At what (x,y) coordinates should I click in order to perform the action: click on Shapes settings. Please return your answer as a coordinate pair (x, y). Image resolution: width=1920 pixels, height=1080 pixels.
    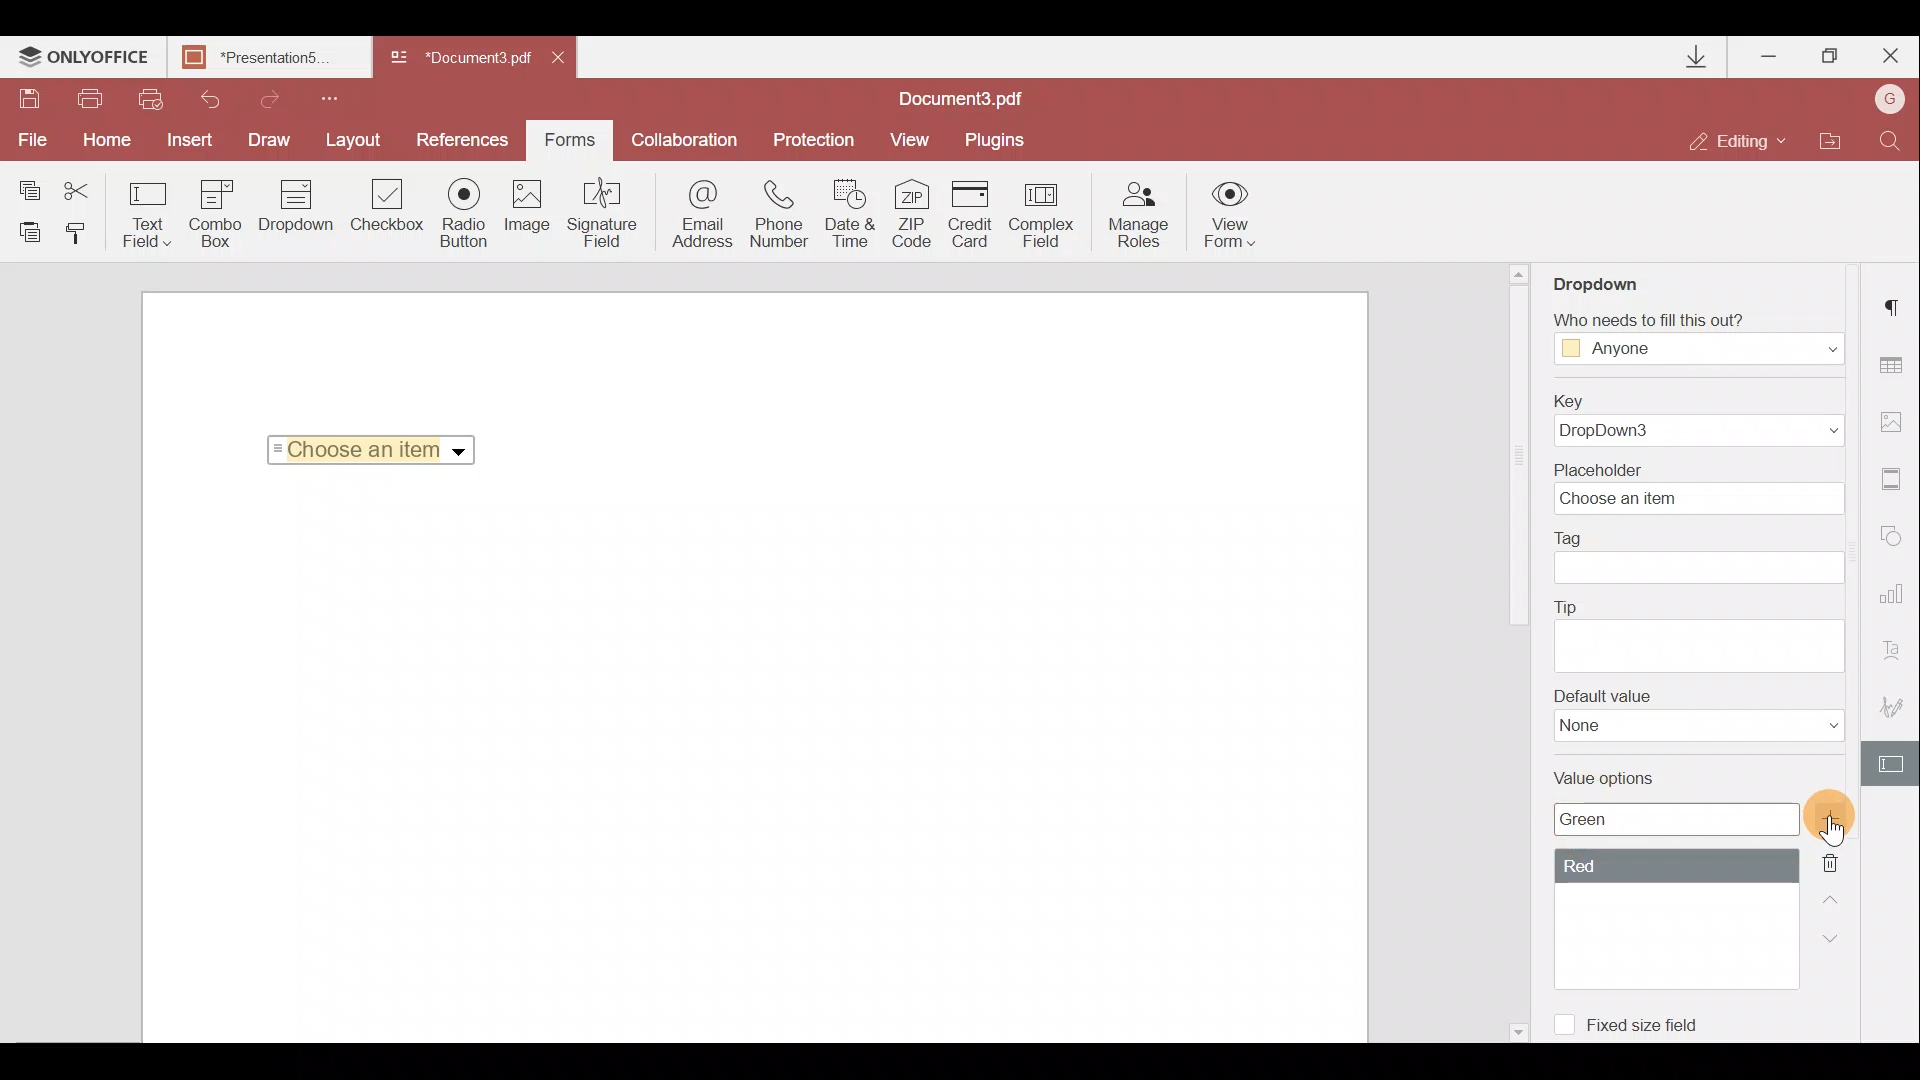
    Looking at the image, I should click on (1897, 538).